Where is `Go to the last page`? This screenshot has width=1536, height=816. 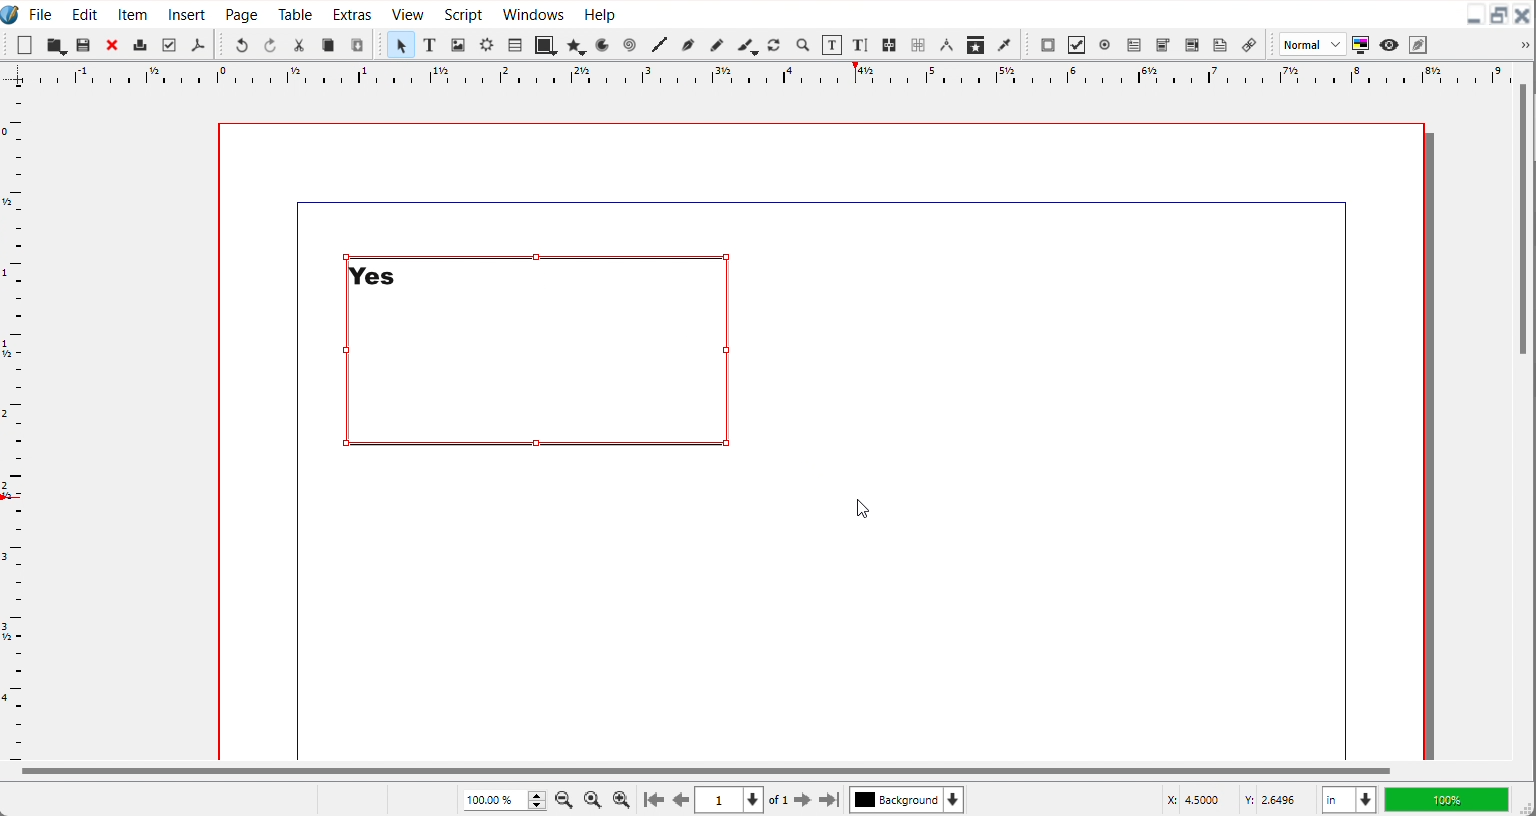
Go to the last page is located at coordinates (829, 800).